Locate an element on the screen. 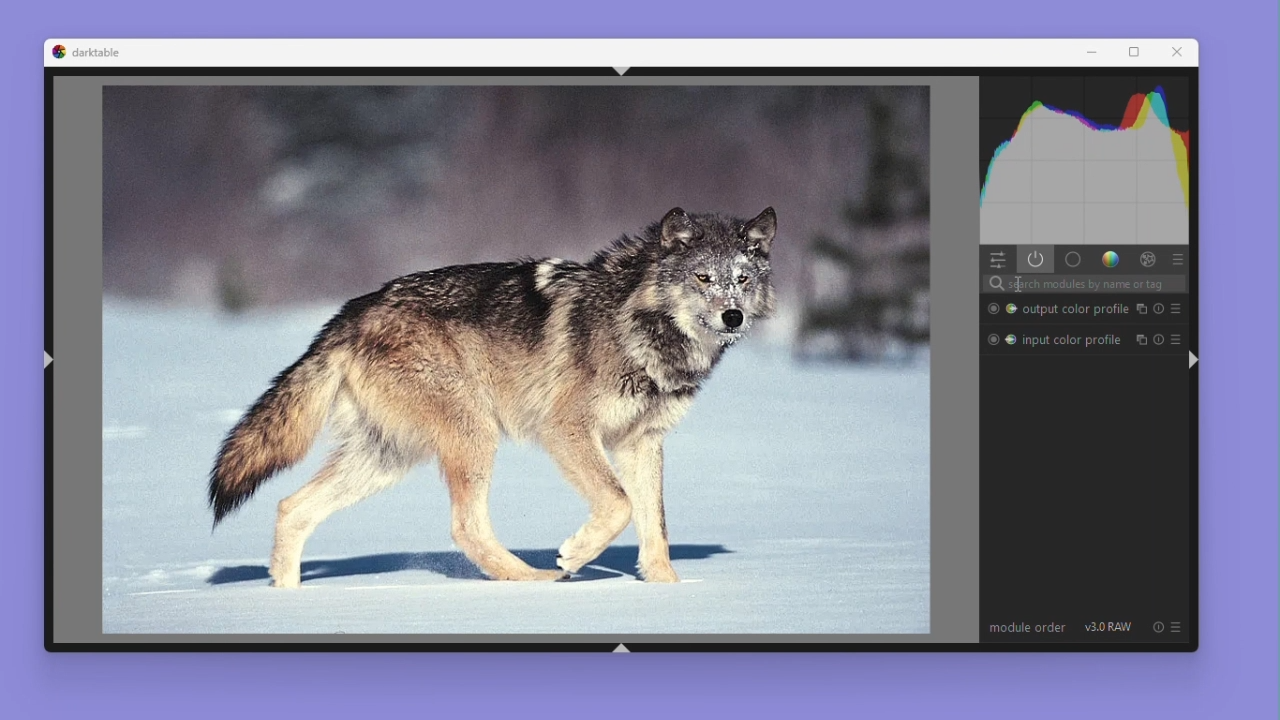 This screenshot has width=1280, height=720. Module order  is located at coordinates (1027, 629).